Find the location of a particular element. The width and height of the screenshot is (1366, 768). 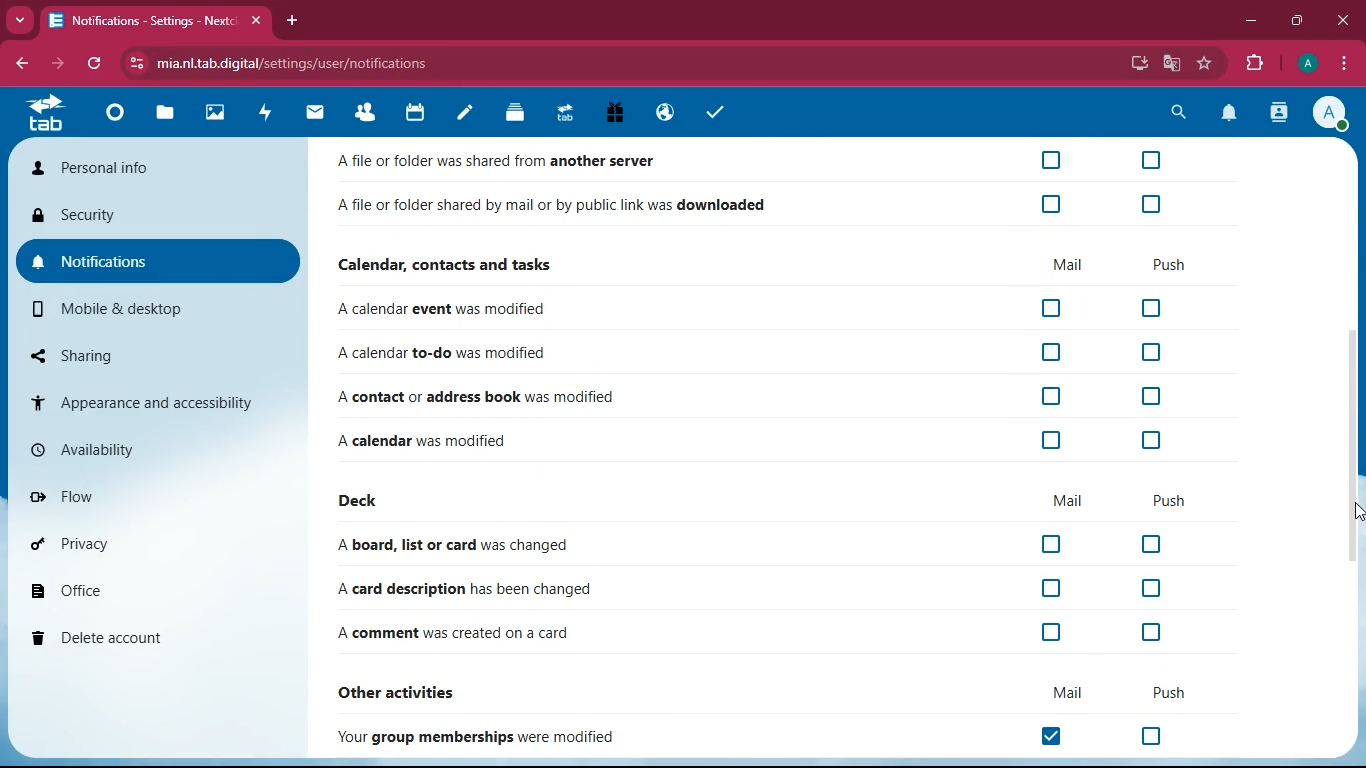

tab is located at coordinates (52, 114).